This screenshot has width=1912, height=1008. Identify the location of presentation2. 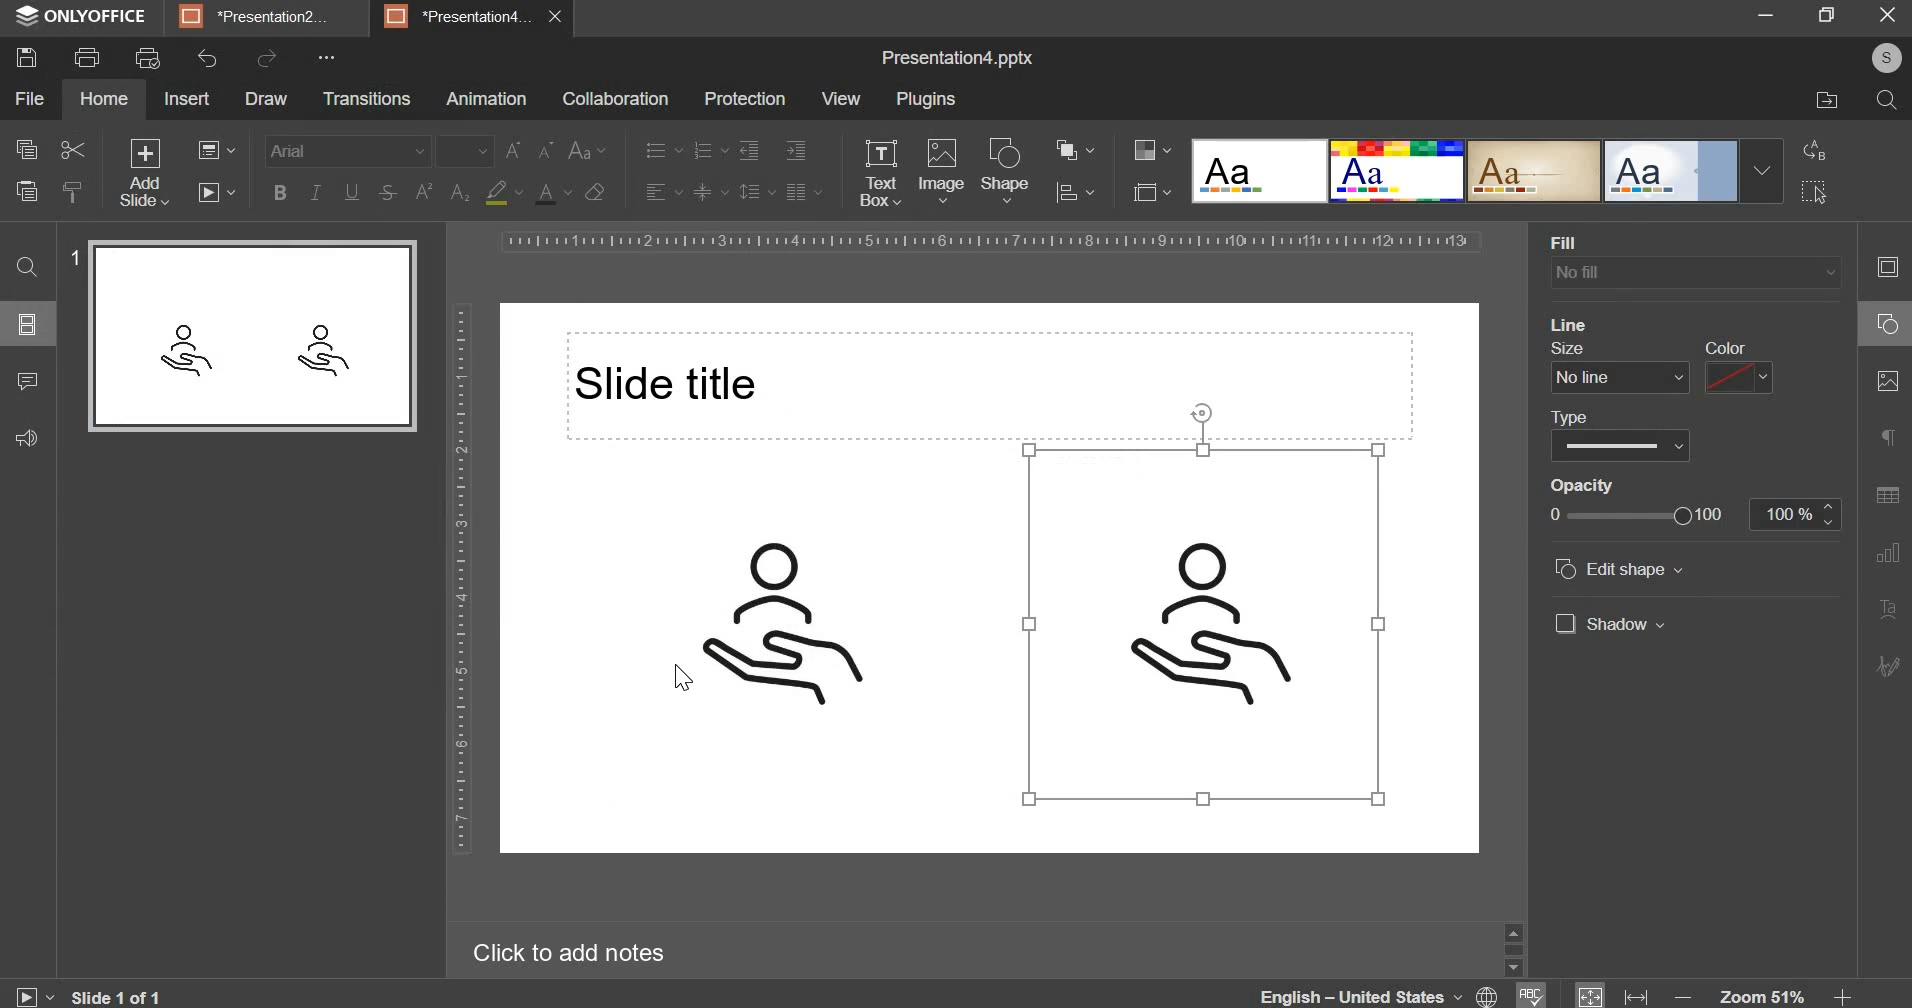
(254, 17).